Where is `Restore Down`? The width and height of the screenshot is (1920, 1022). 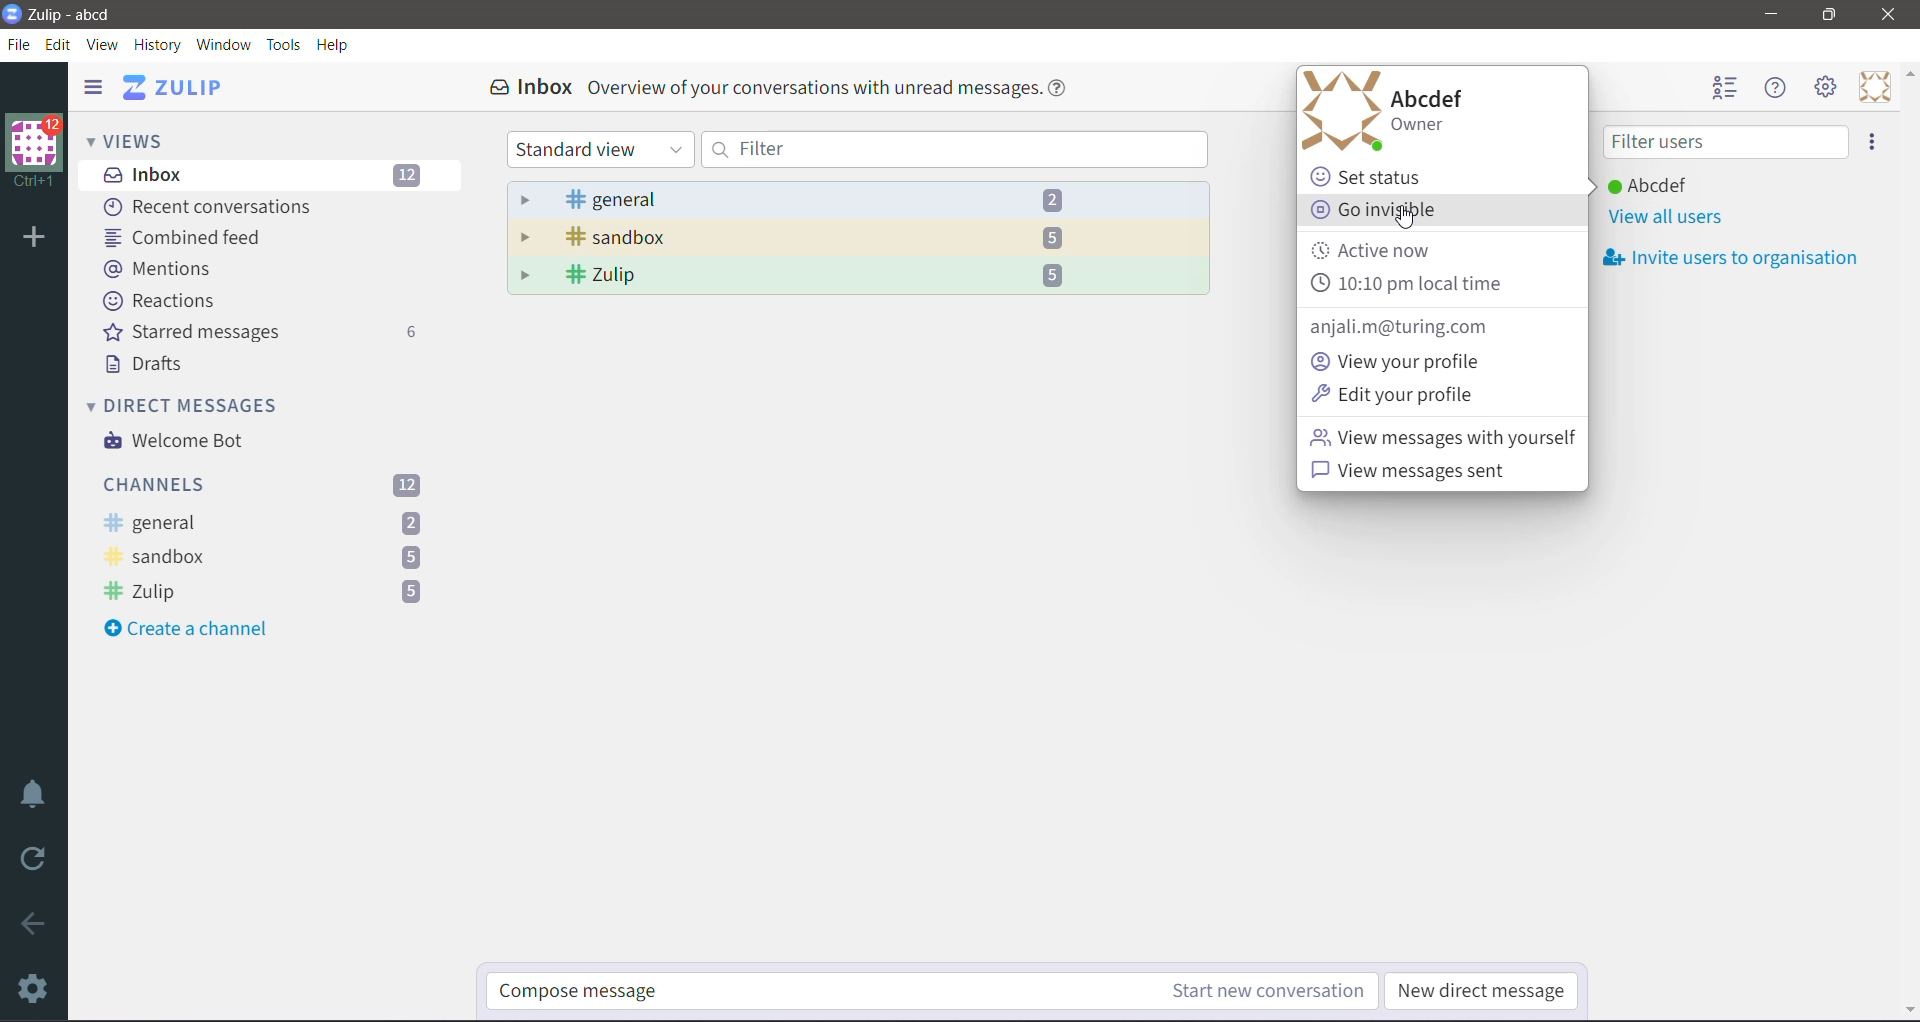
Restore Down is located at coordinates (1829, 17).